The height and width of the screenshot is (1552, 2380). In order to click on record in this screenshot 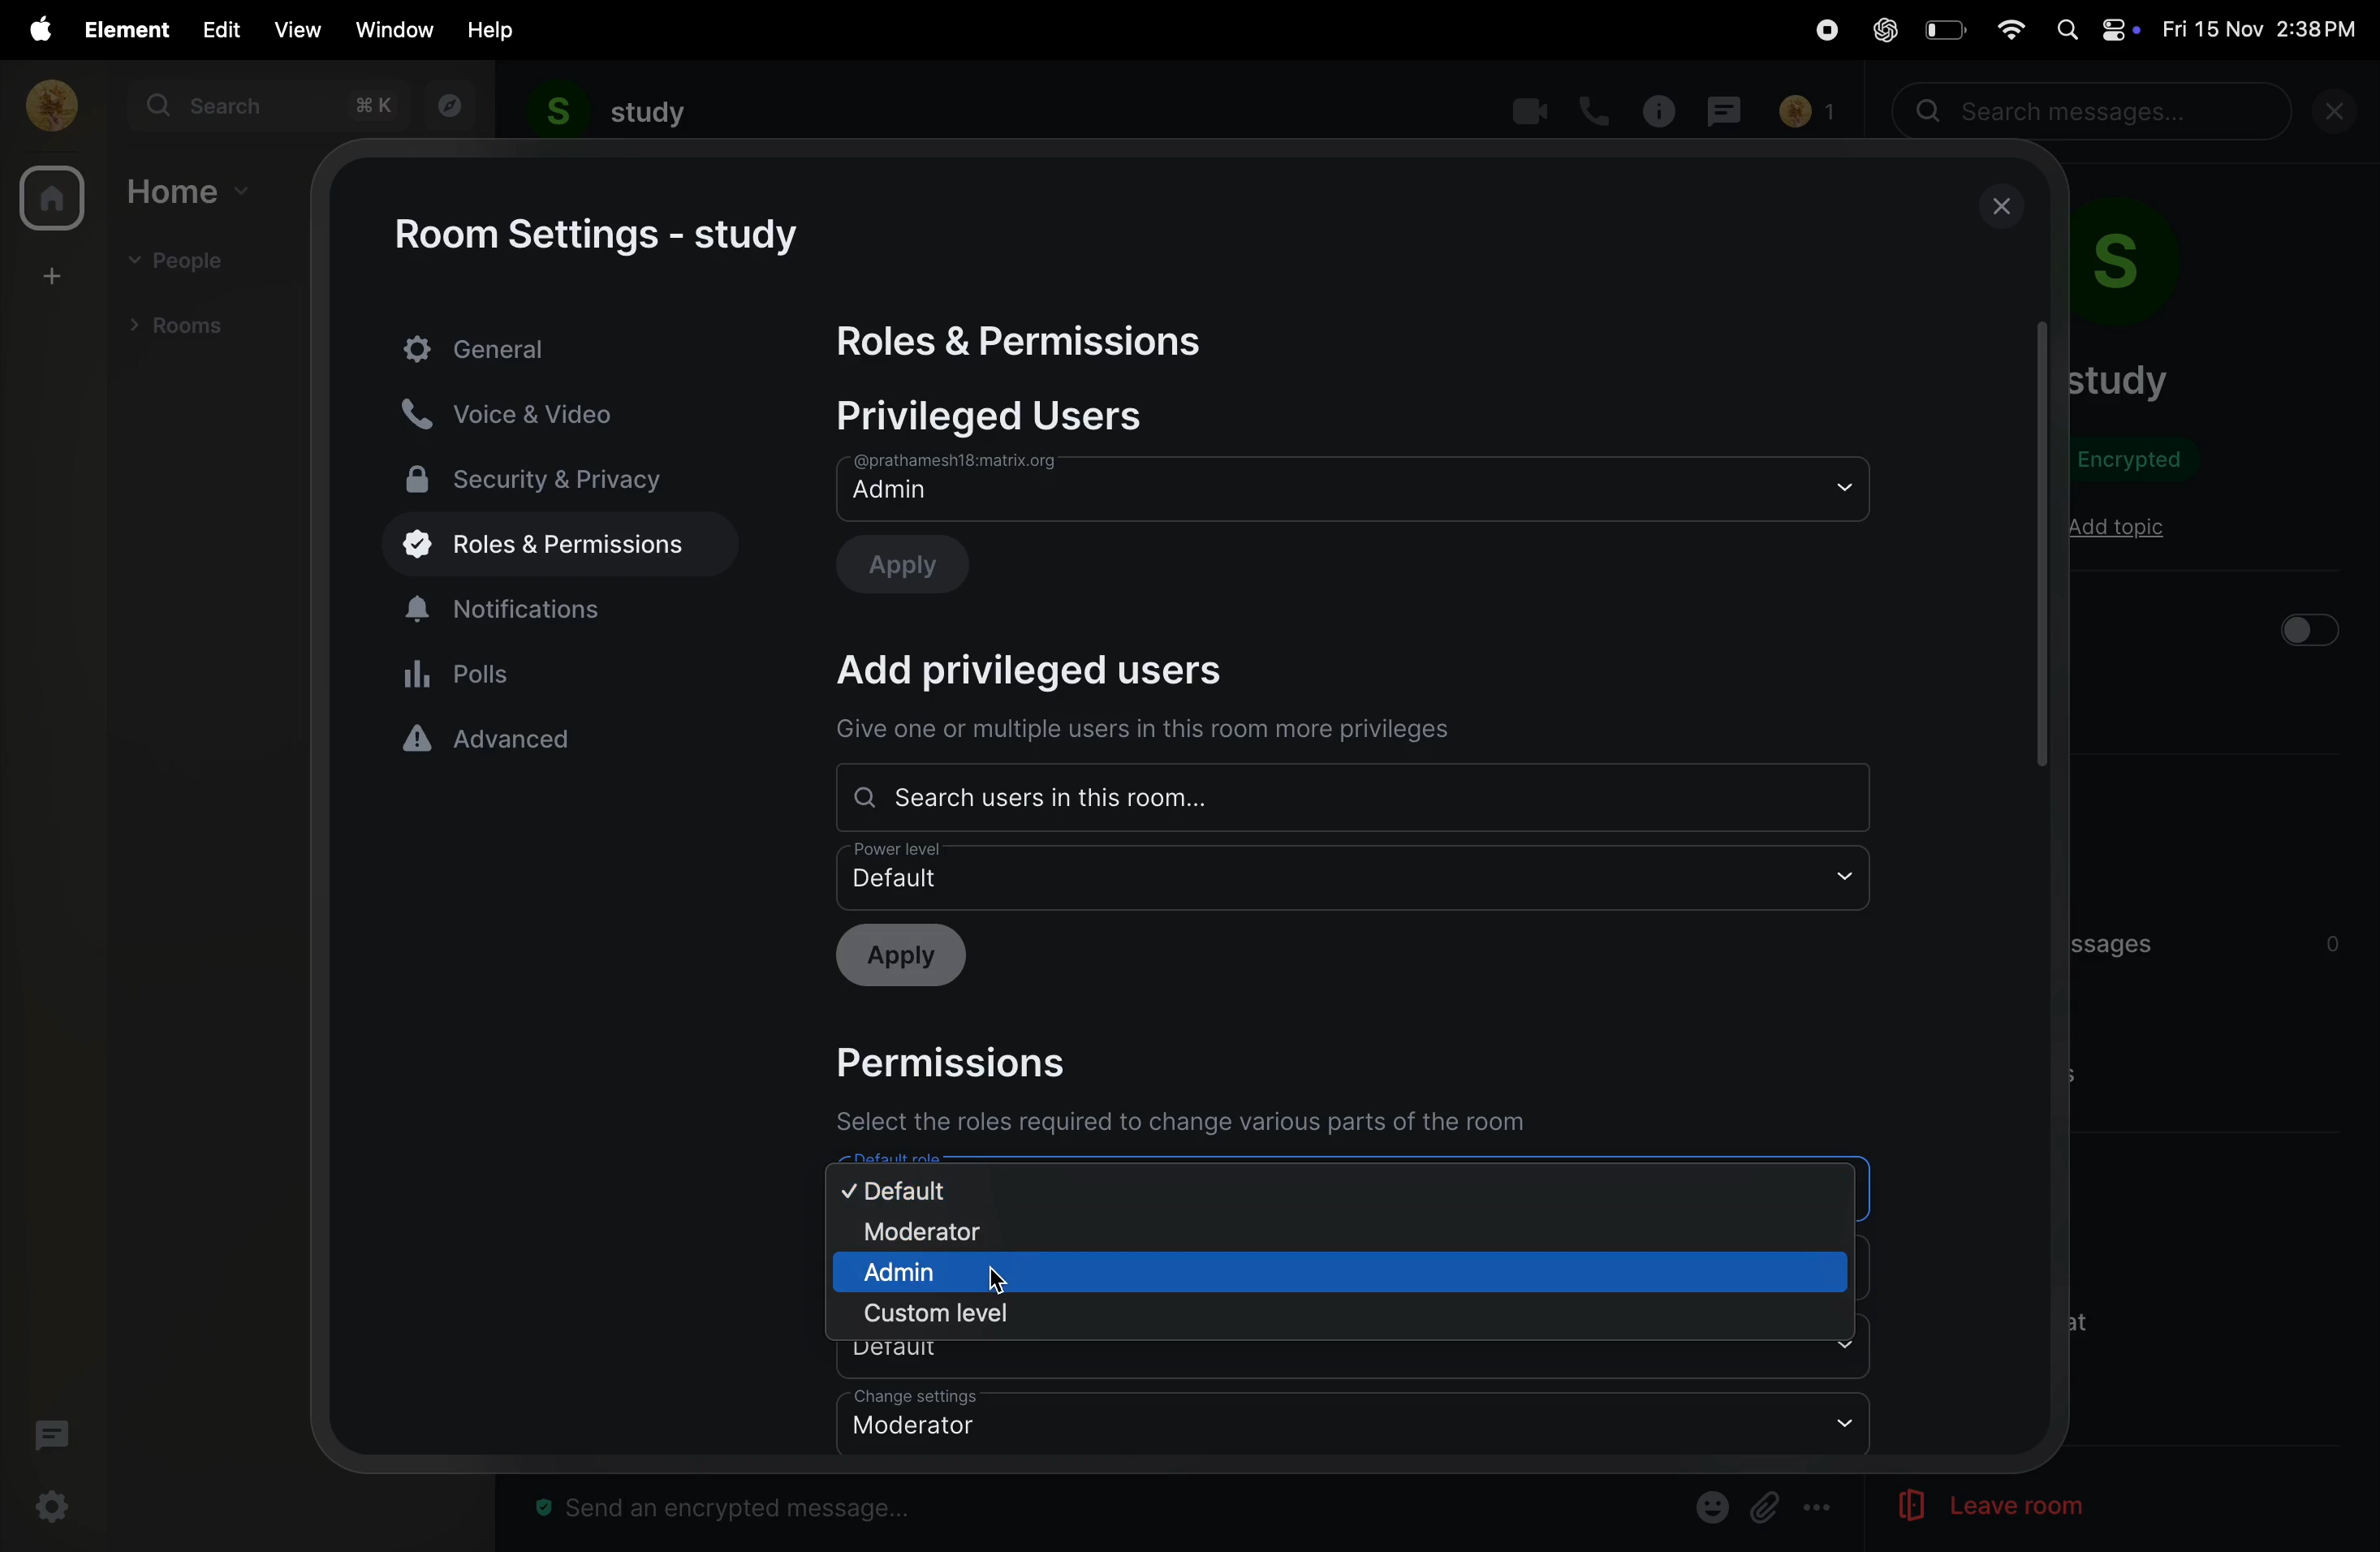, I will do `click(1818, 32)`.